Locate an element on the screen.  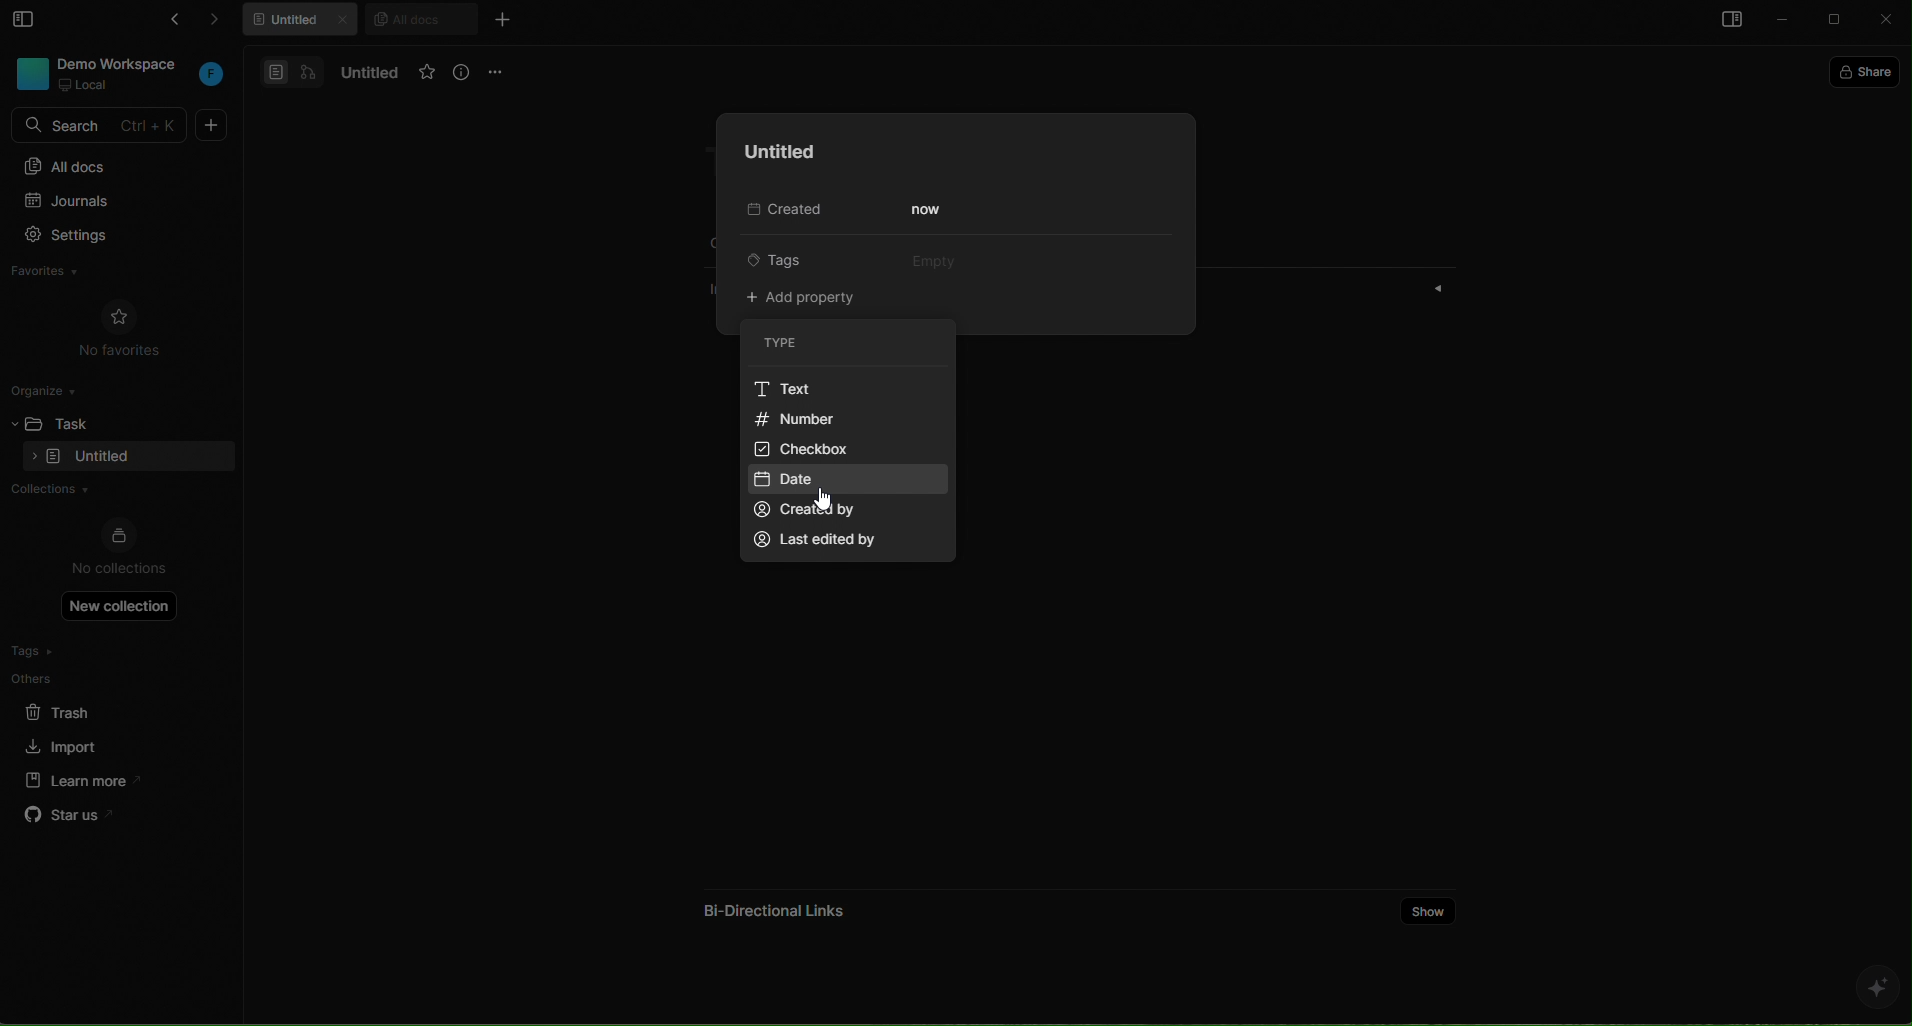
tags is located at coordinates (73, 651).